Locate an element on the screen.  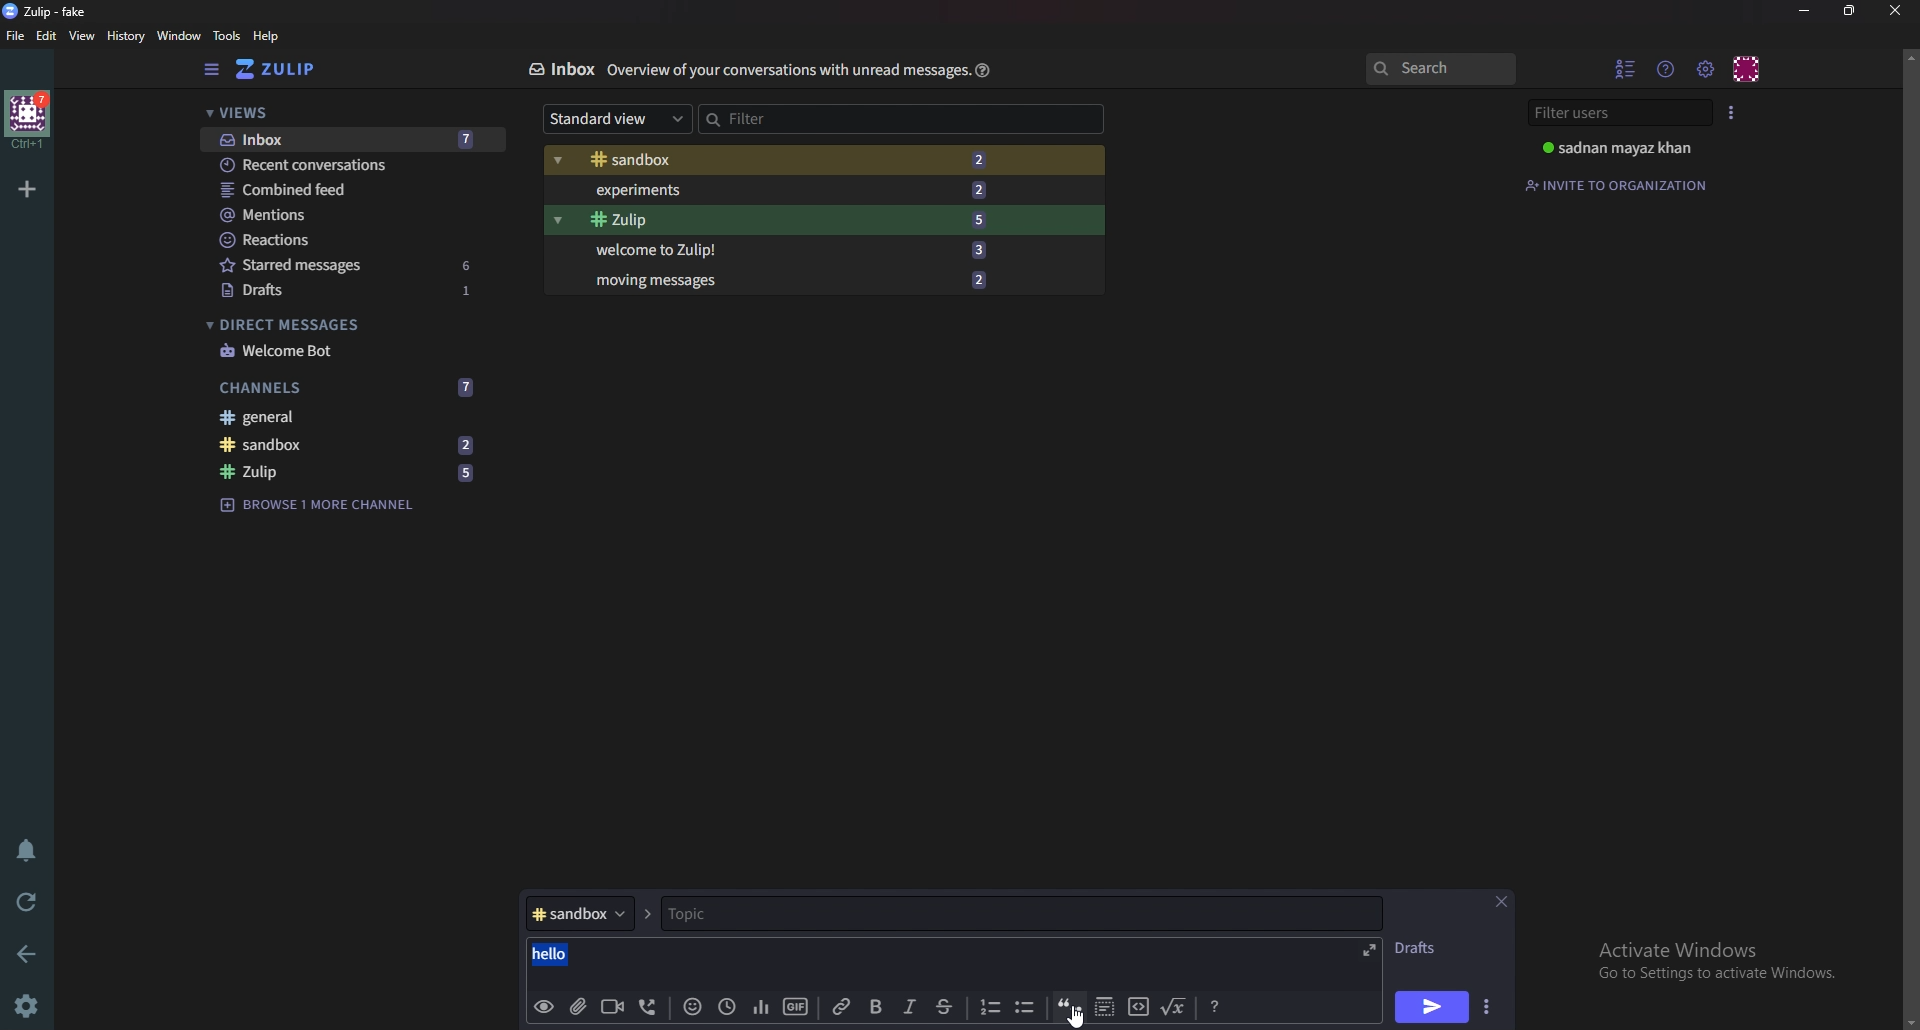
Spoiler is located at coordinates (1107, 1008).